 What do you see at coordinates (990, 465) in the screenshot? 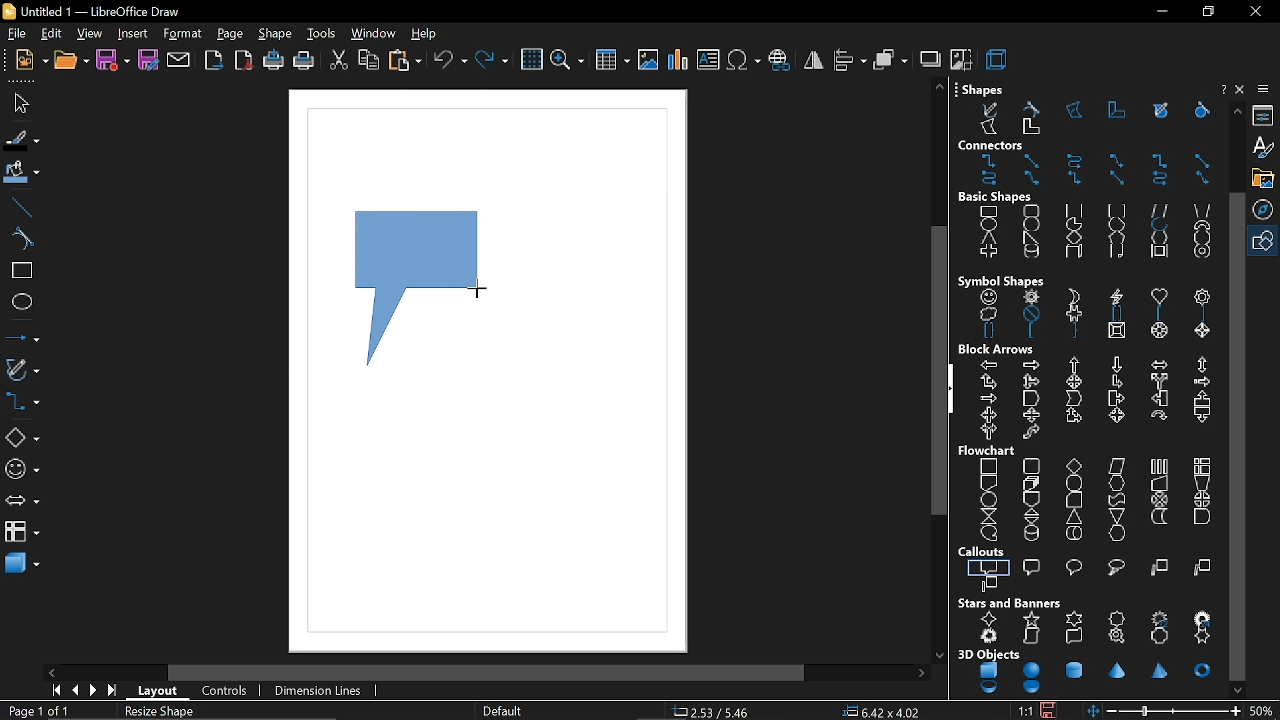
I see `process` at bounding box center [990, 465].